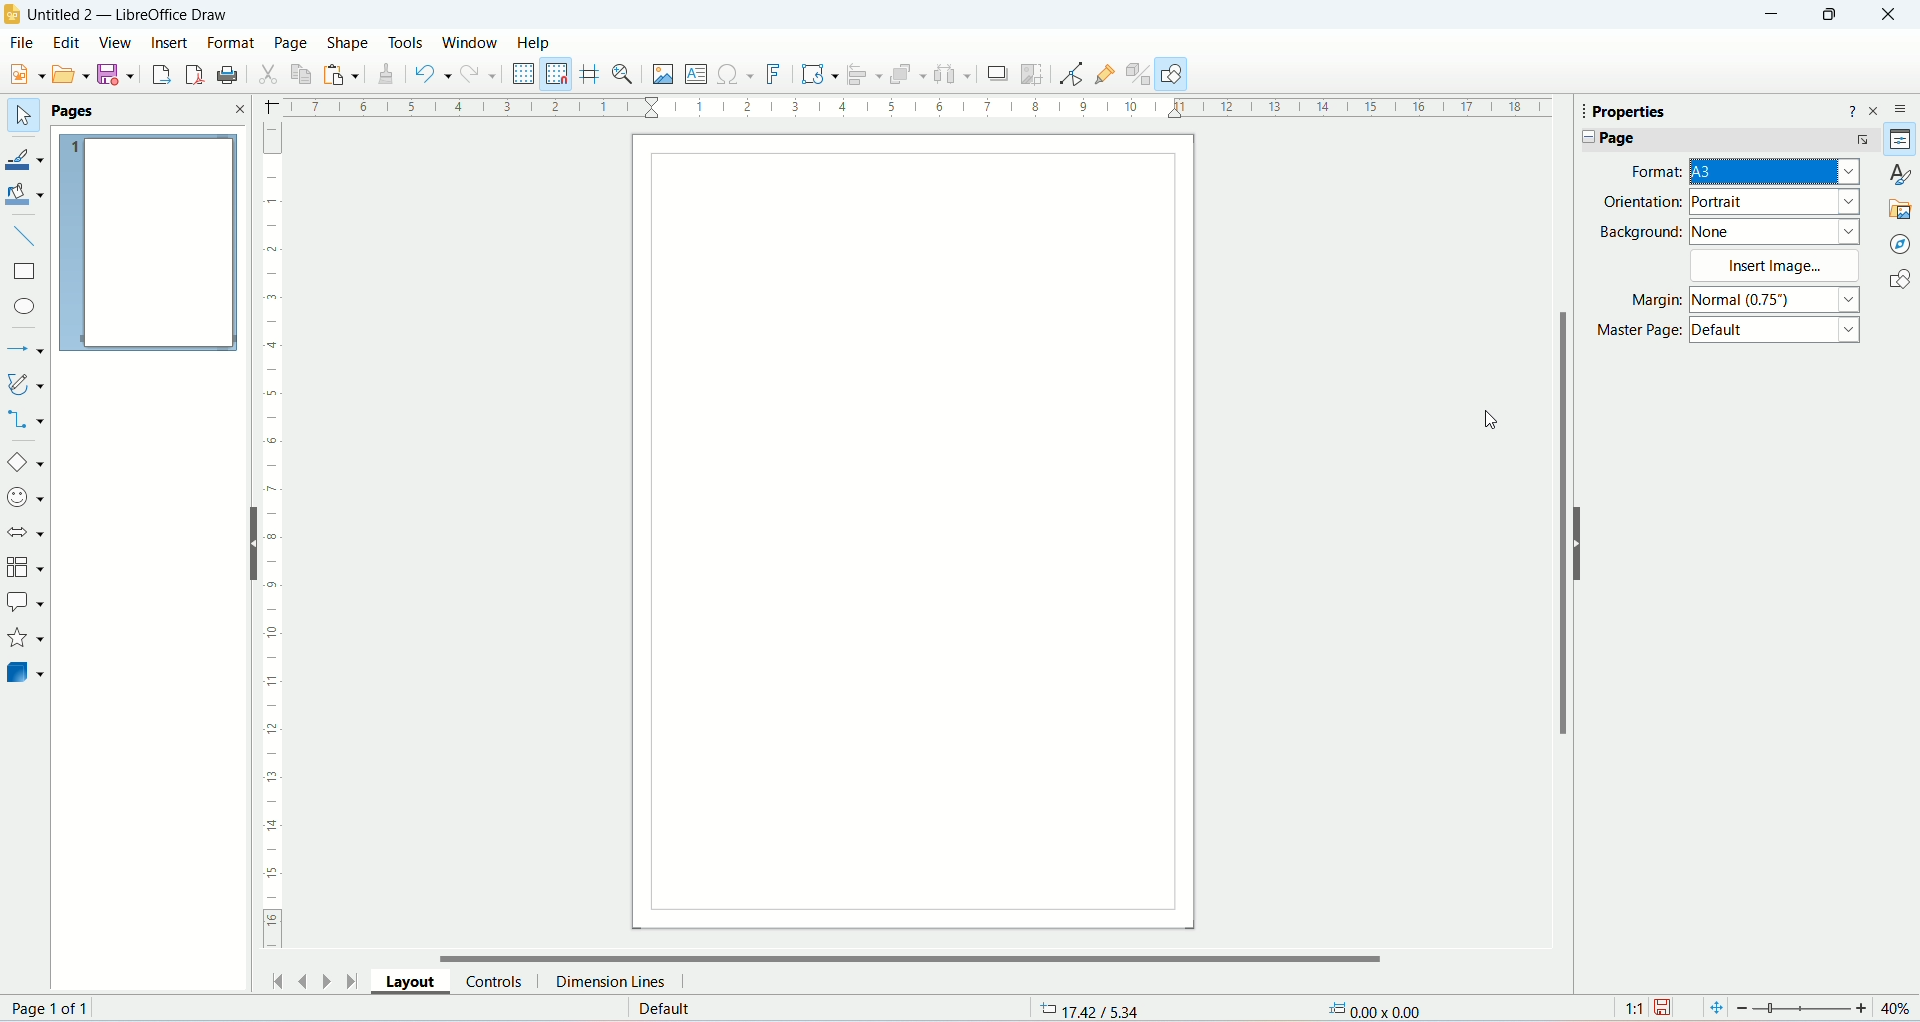  I want to click on help, so click(1851, 114).